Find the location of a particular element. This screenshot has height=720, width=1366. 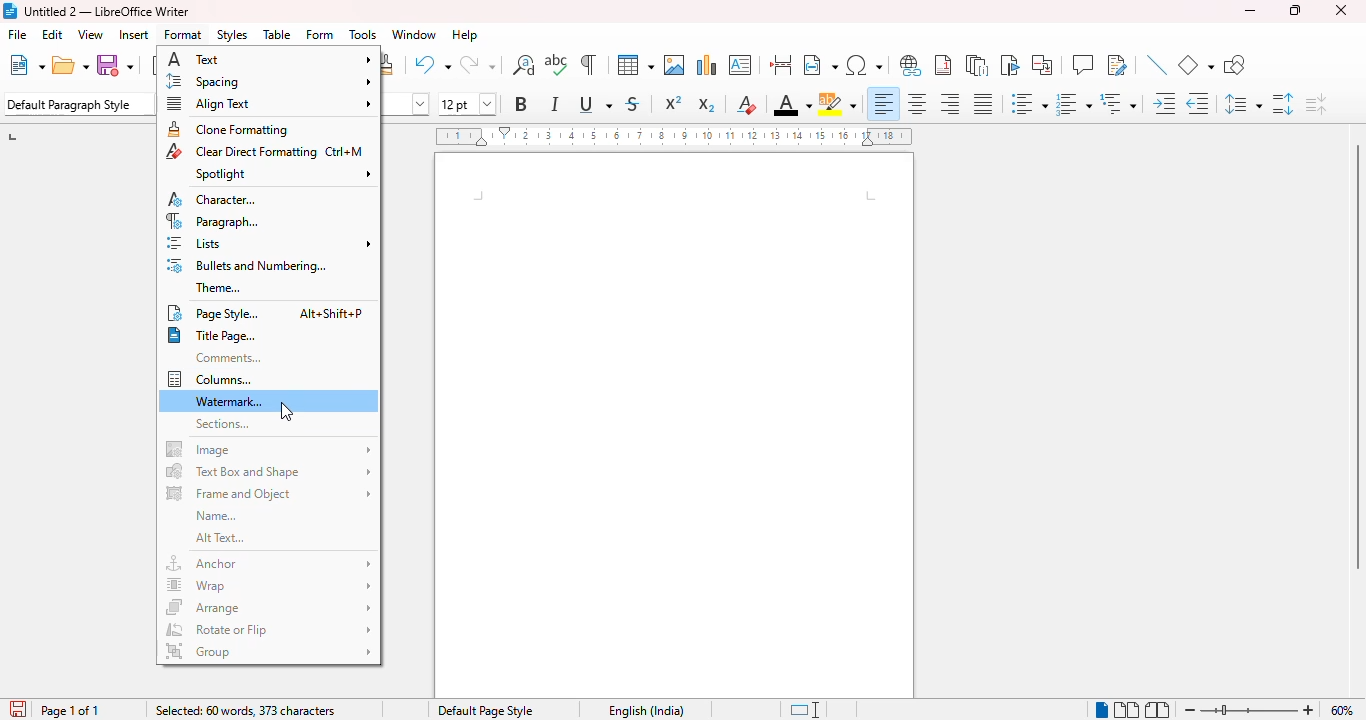

image is located at coordinates (267, 447).